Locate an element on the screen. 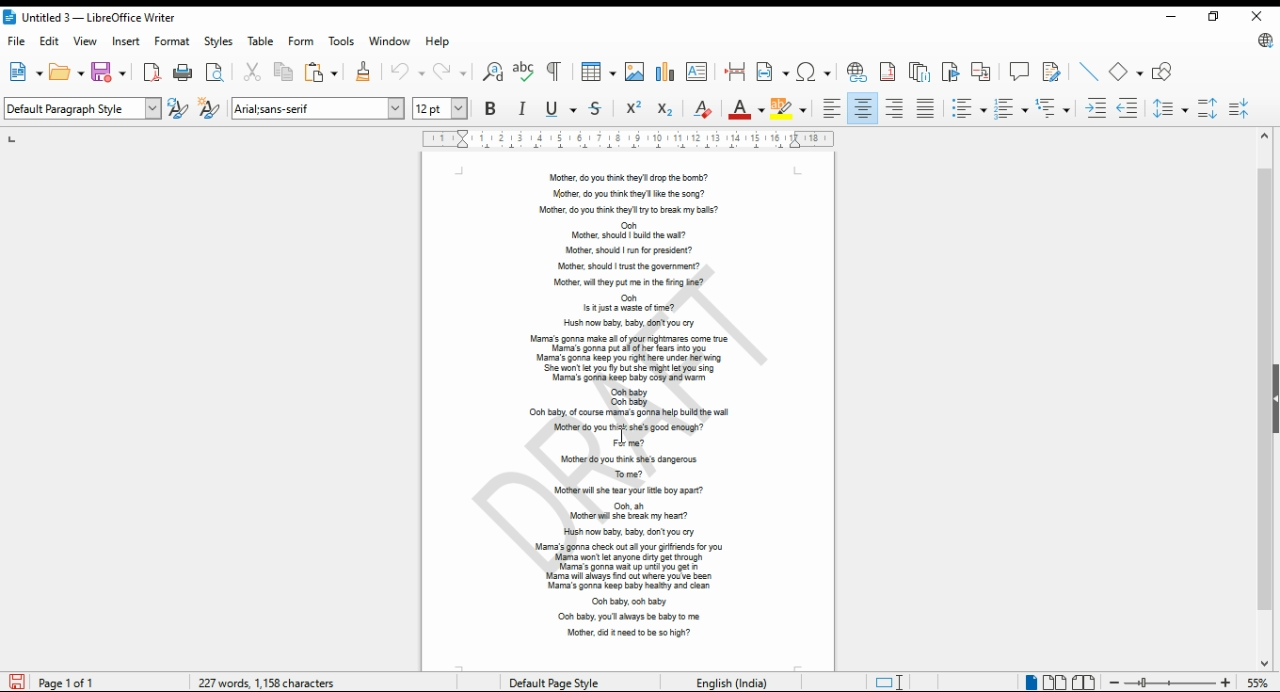 The height and width of the screenshot is (692, 1280). form is located at coordinates (302, 42).